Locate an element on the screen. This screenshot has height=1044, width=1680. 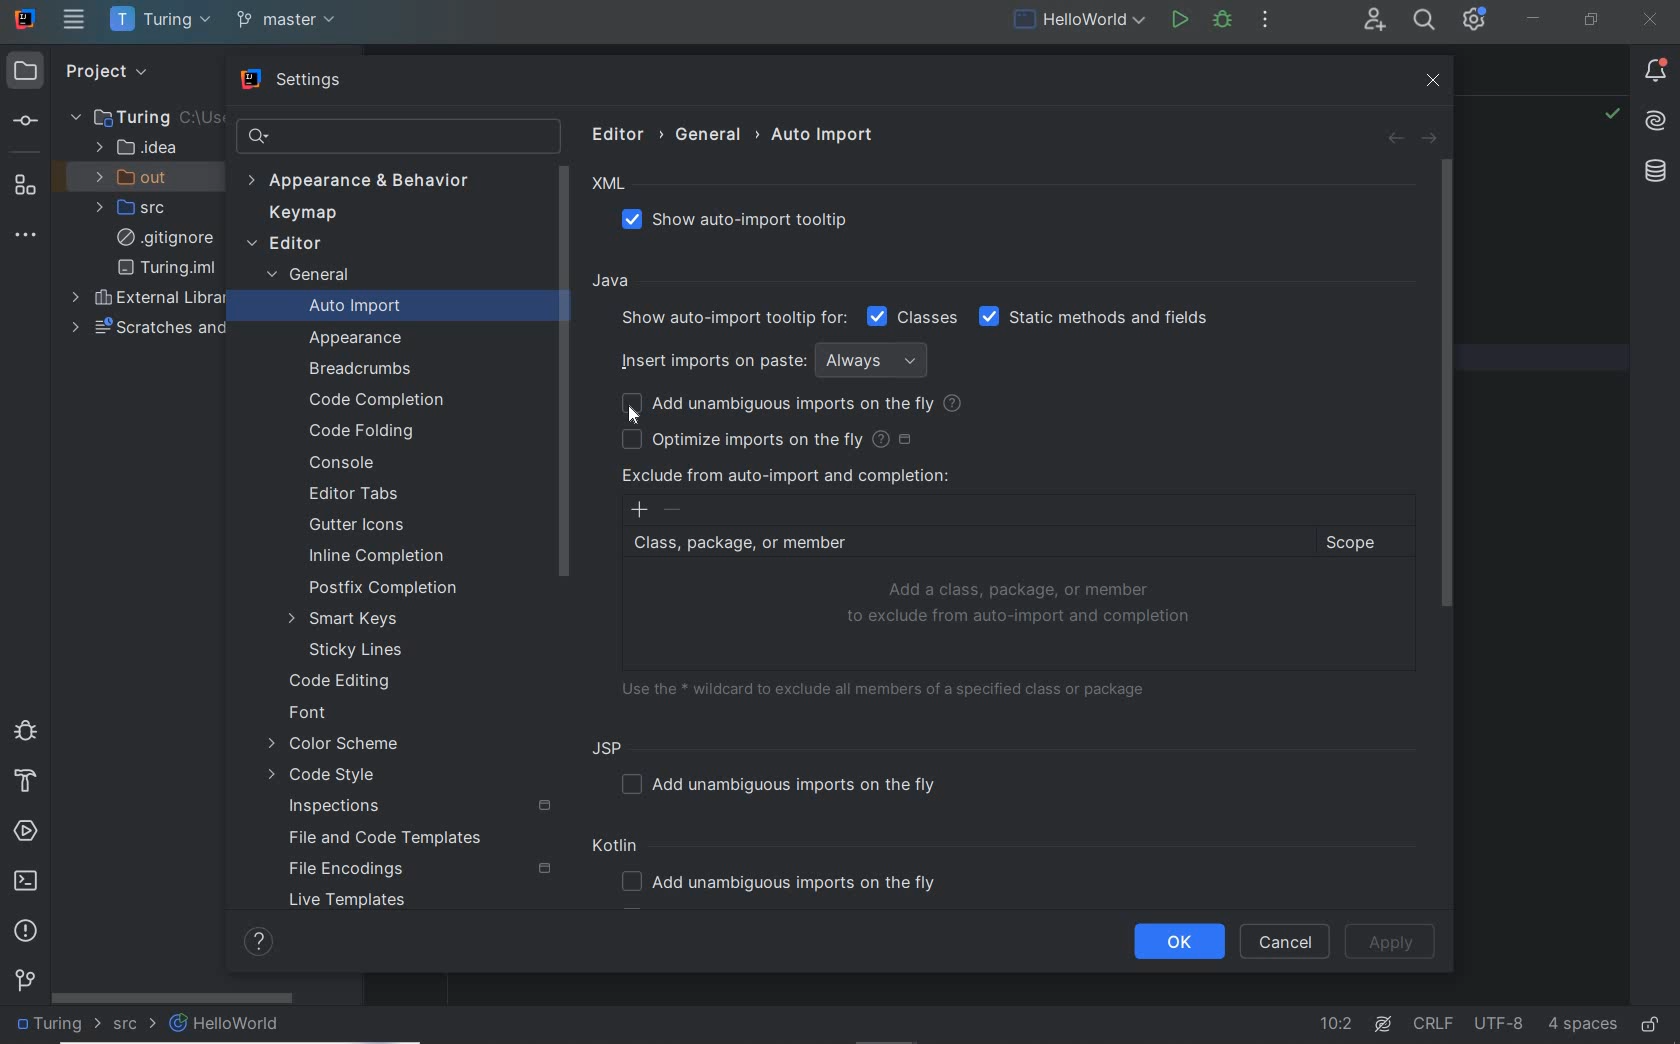
Pointer is located at coordinates (635, 419).